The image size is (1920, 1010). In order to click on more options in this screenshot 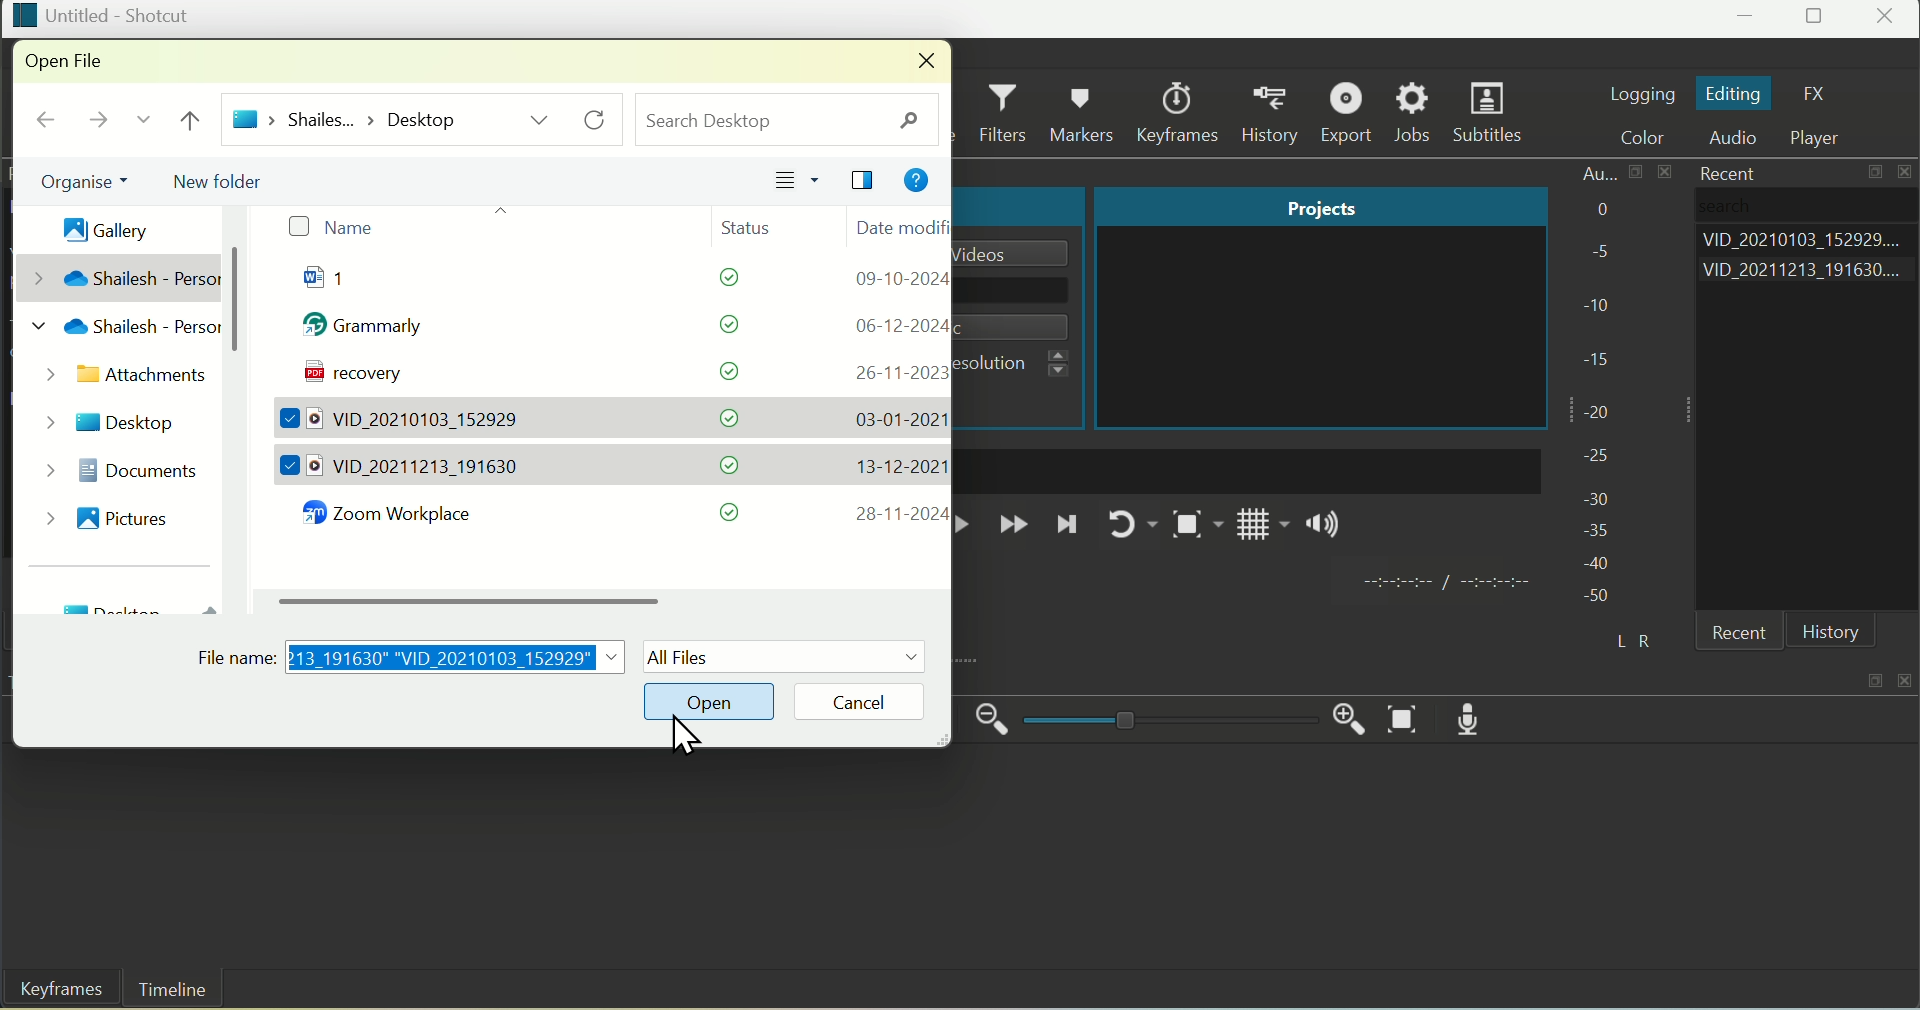, I will do `click(540, 119)`.